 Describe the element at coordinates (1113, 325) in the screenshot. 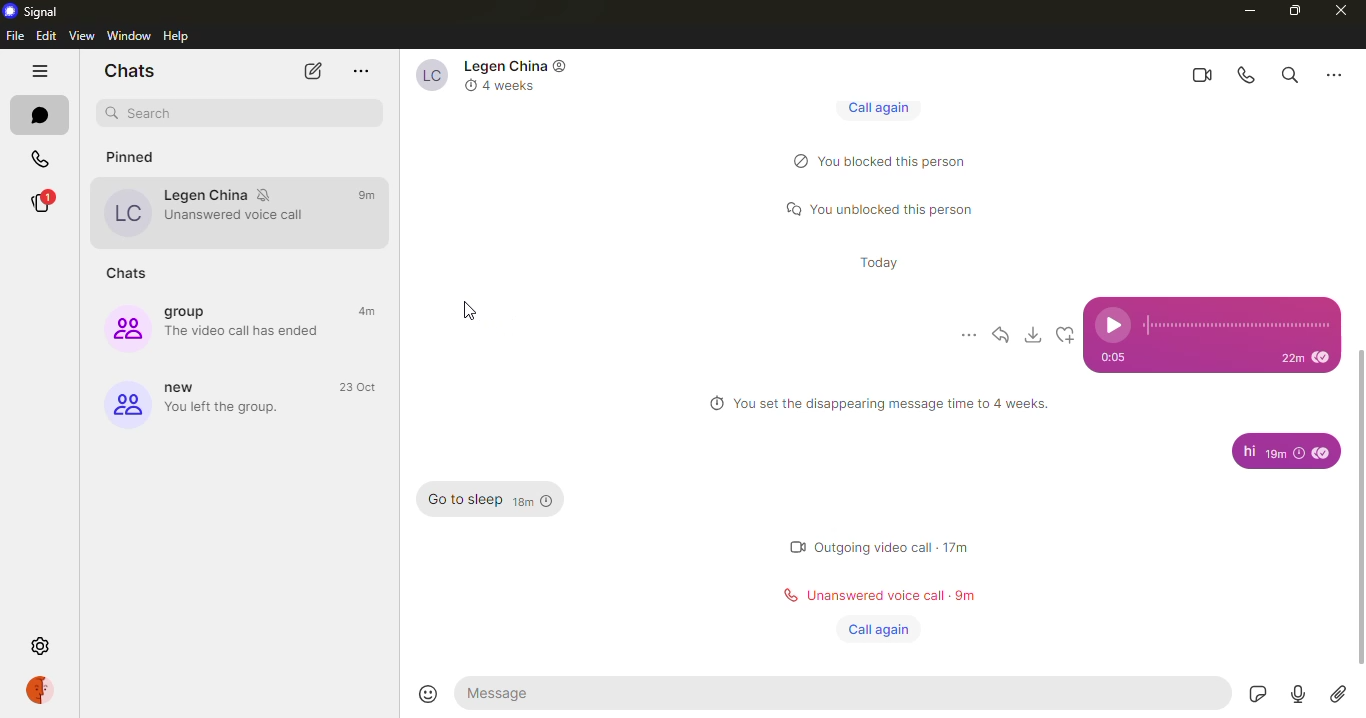

I see `play` at that location.